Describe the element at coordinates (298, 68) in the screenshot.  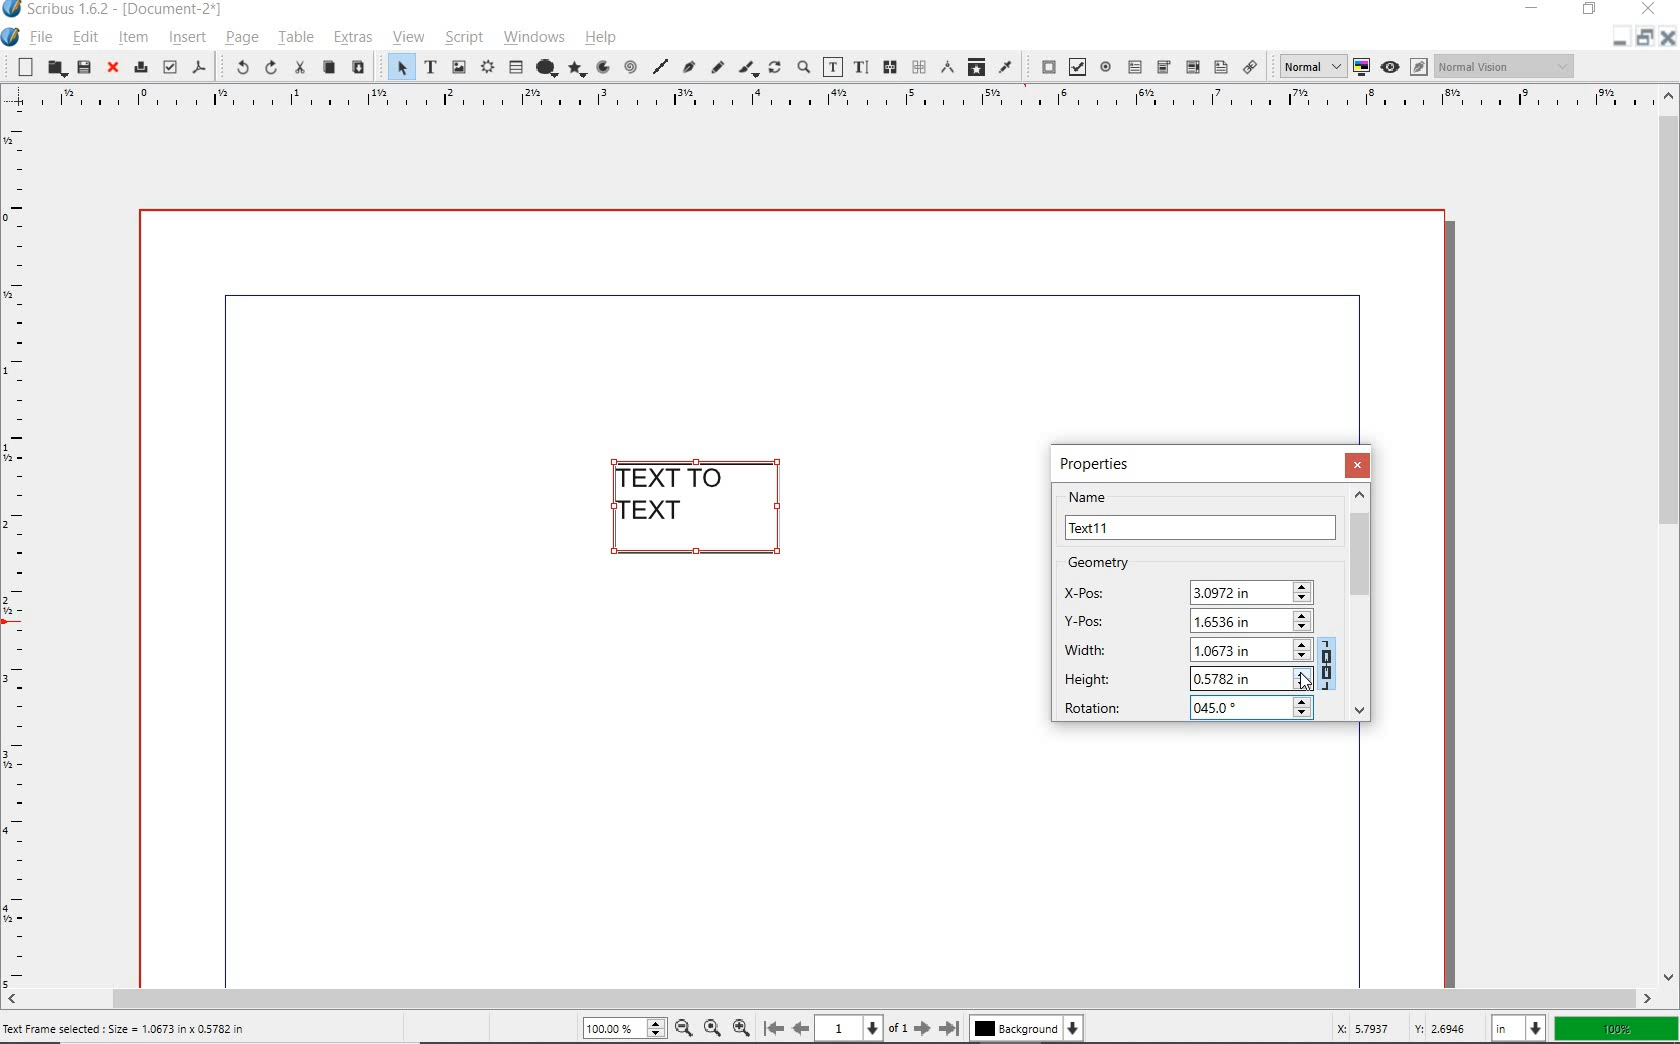
I see `cut` at that location.